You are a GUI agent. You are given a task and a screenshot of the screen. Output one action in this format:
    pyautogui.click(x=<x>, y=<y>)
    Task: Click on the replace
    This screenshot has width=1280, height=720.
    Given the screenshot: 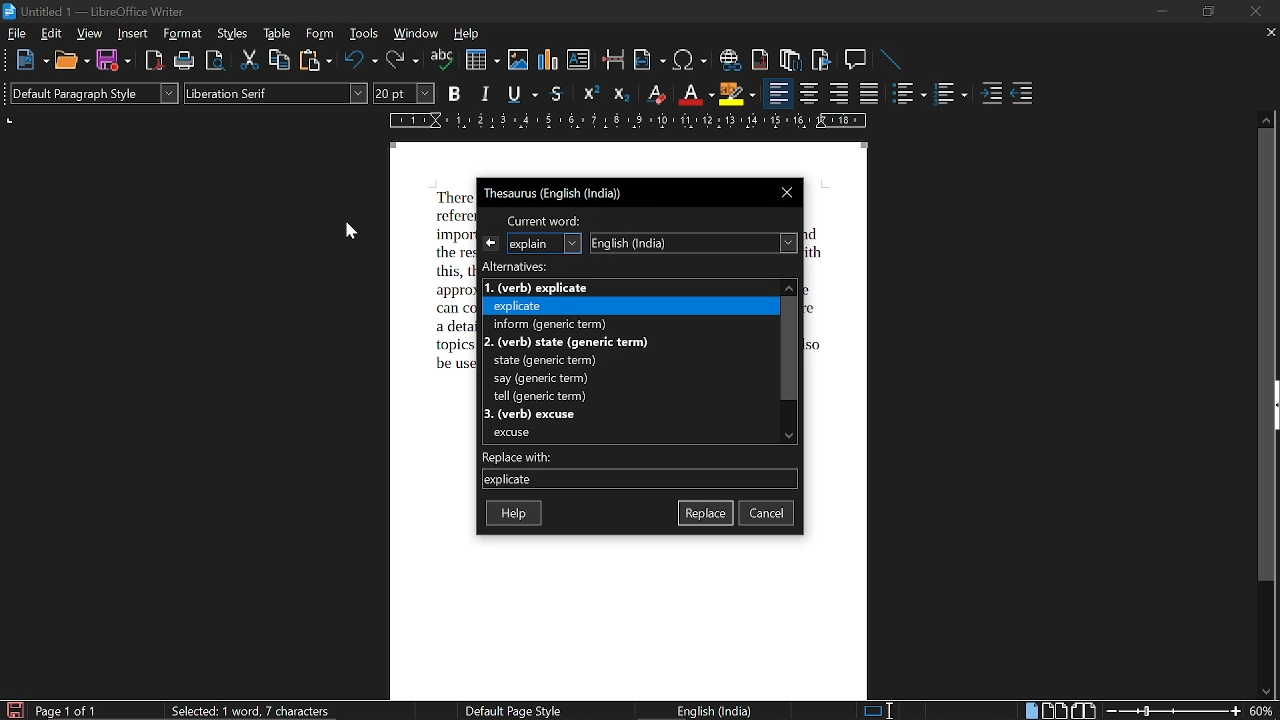 What is the action you would take?
    pyautogui.click(x=706, y=513)
    